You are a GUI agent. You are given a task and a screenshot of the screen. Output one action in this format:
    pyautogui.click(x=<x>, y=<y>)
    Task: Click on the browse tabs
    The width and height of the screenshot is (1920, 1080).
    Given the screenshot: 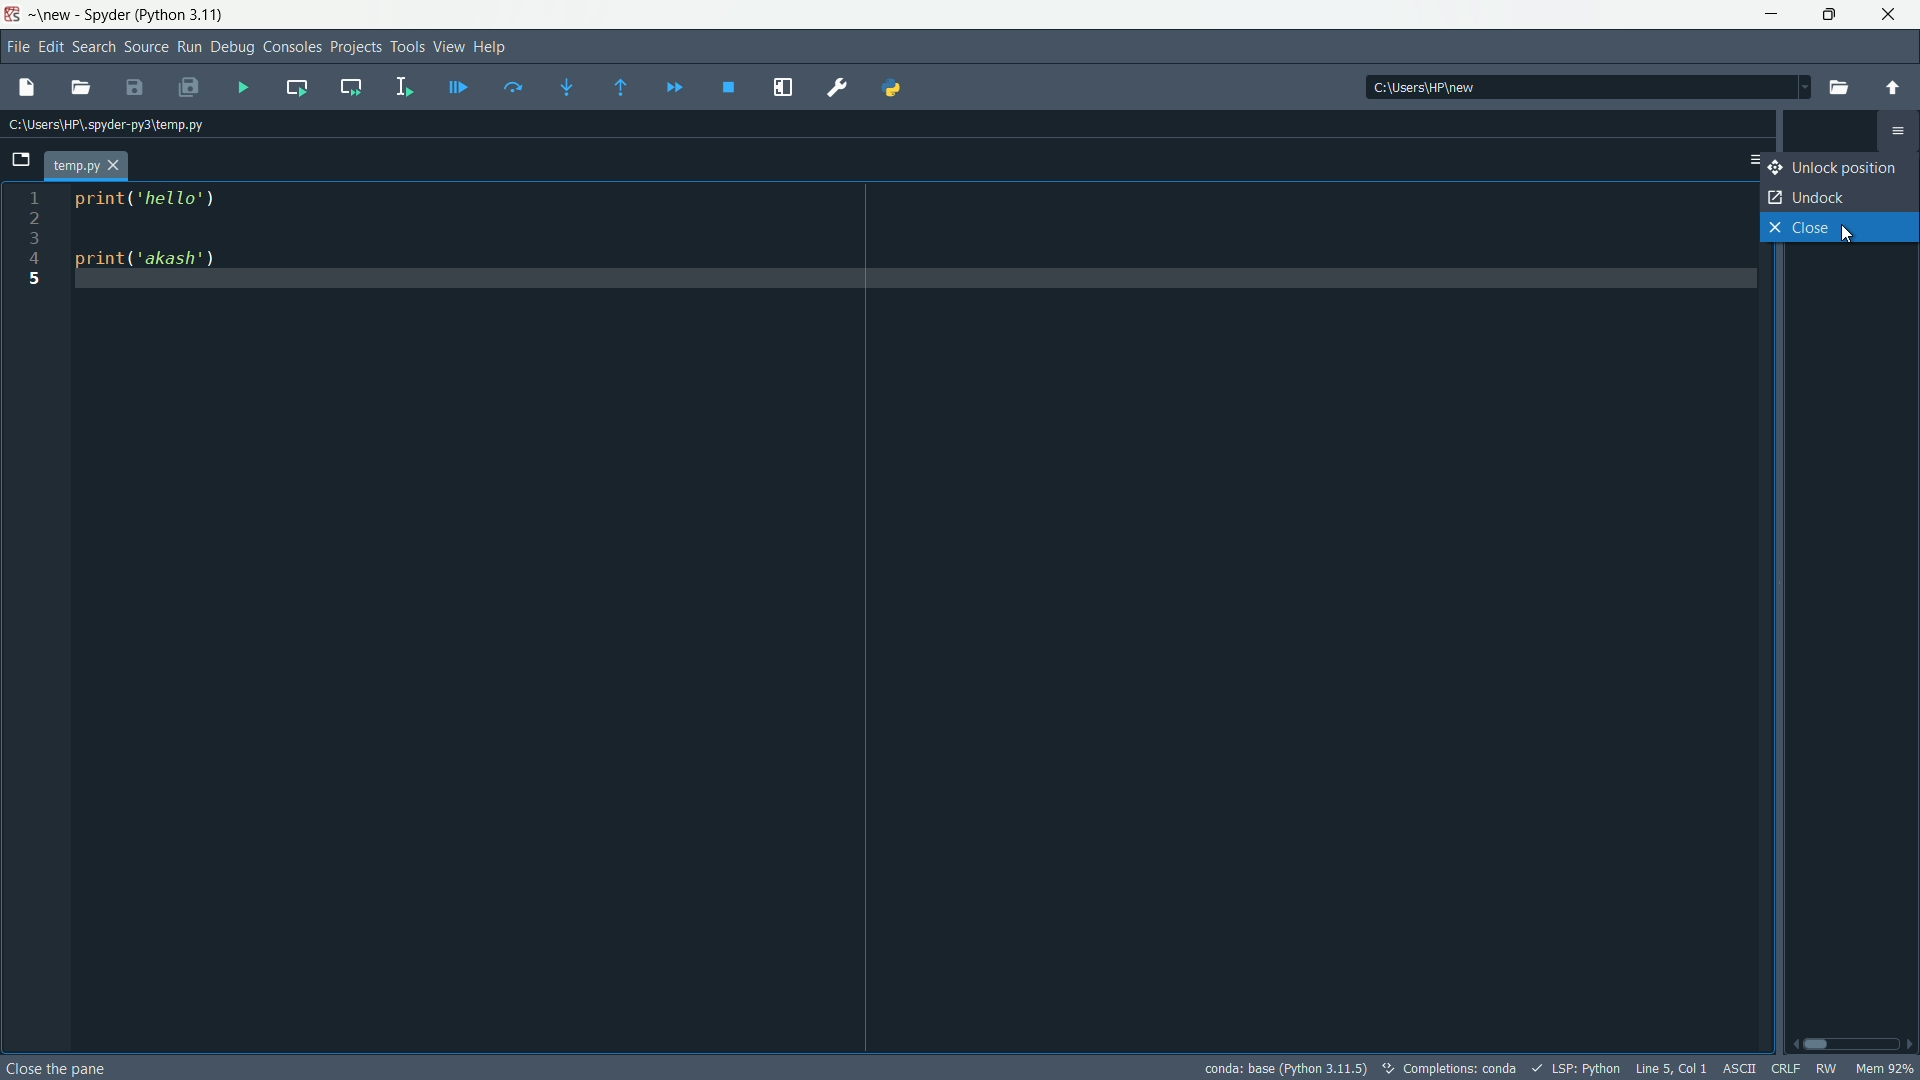 What is the action you would take?
    pyautogui.click(x=20, y=162)
    